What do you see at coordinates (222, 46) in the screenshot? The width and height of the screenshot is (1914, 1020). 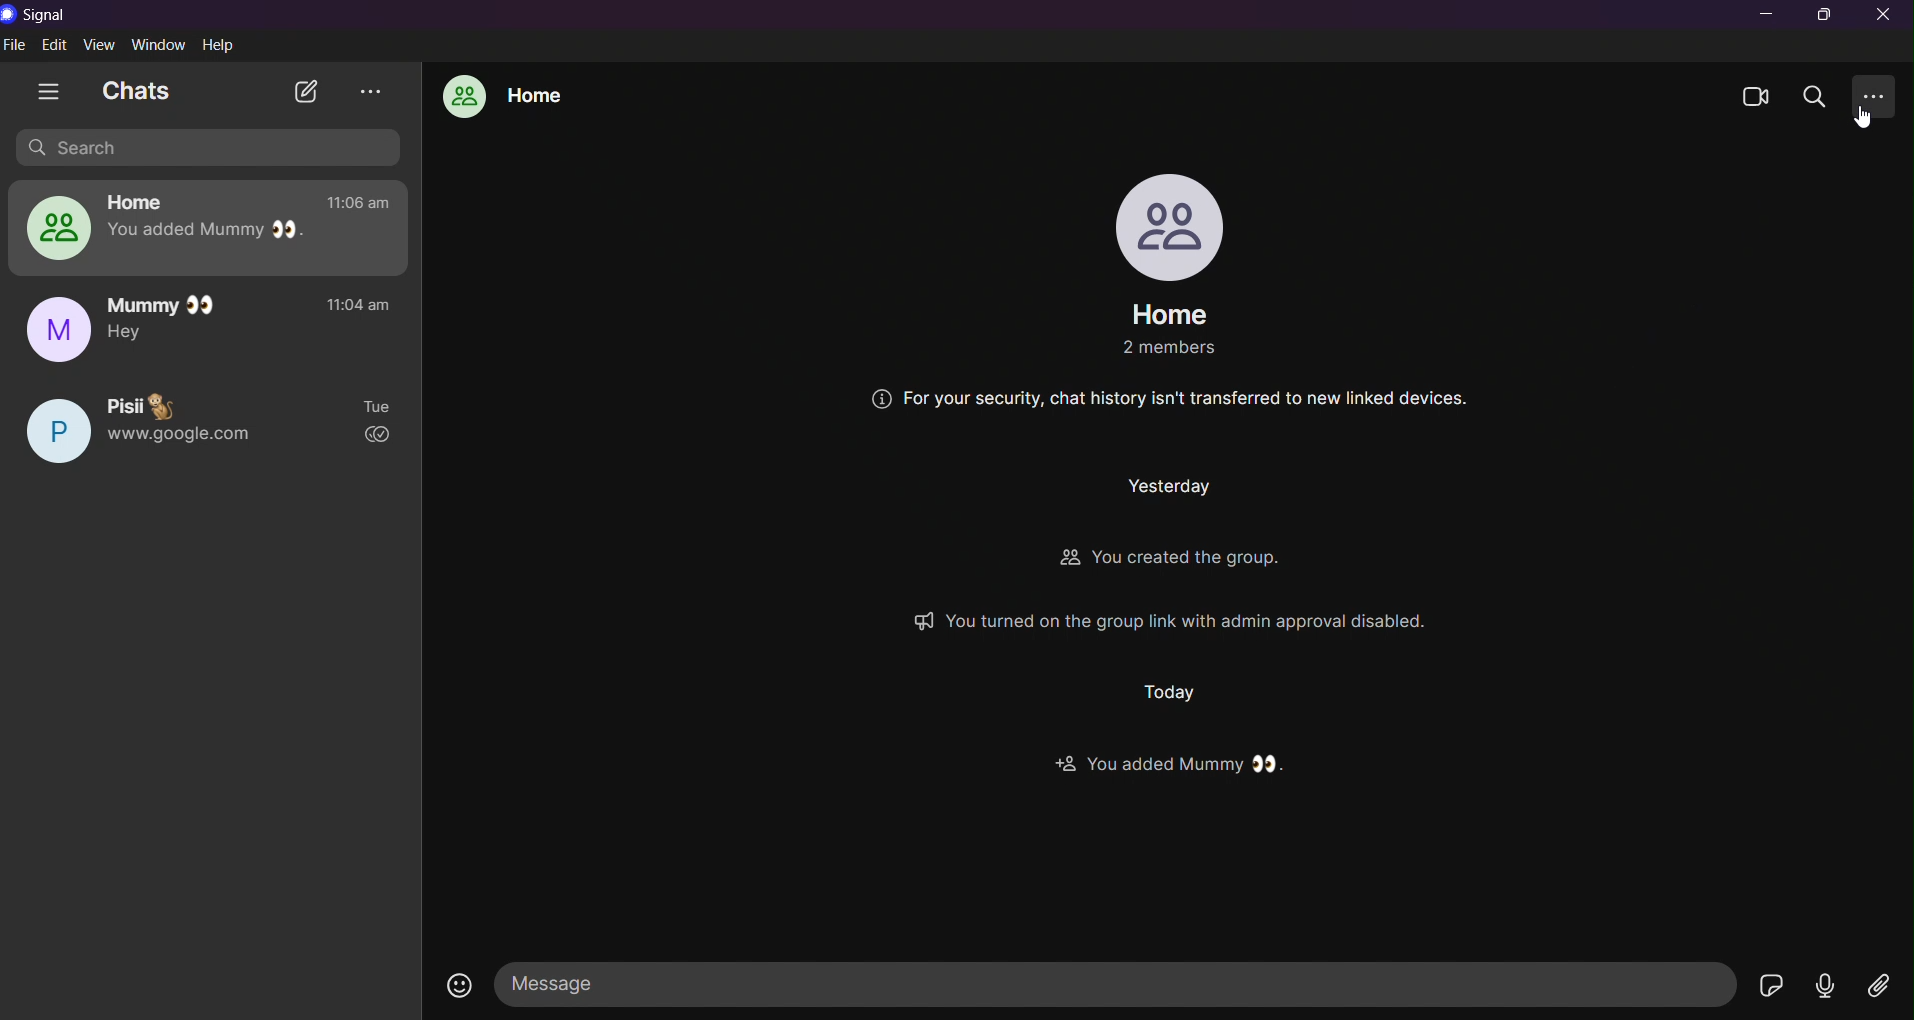 I see `help` at bounding box center [222, 46].